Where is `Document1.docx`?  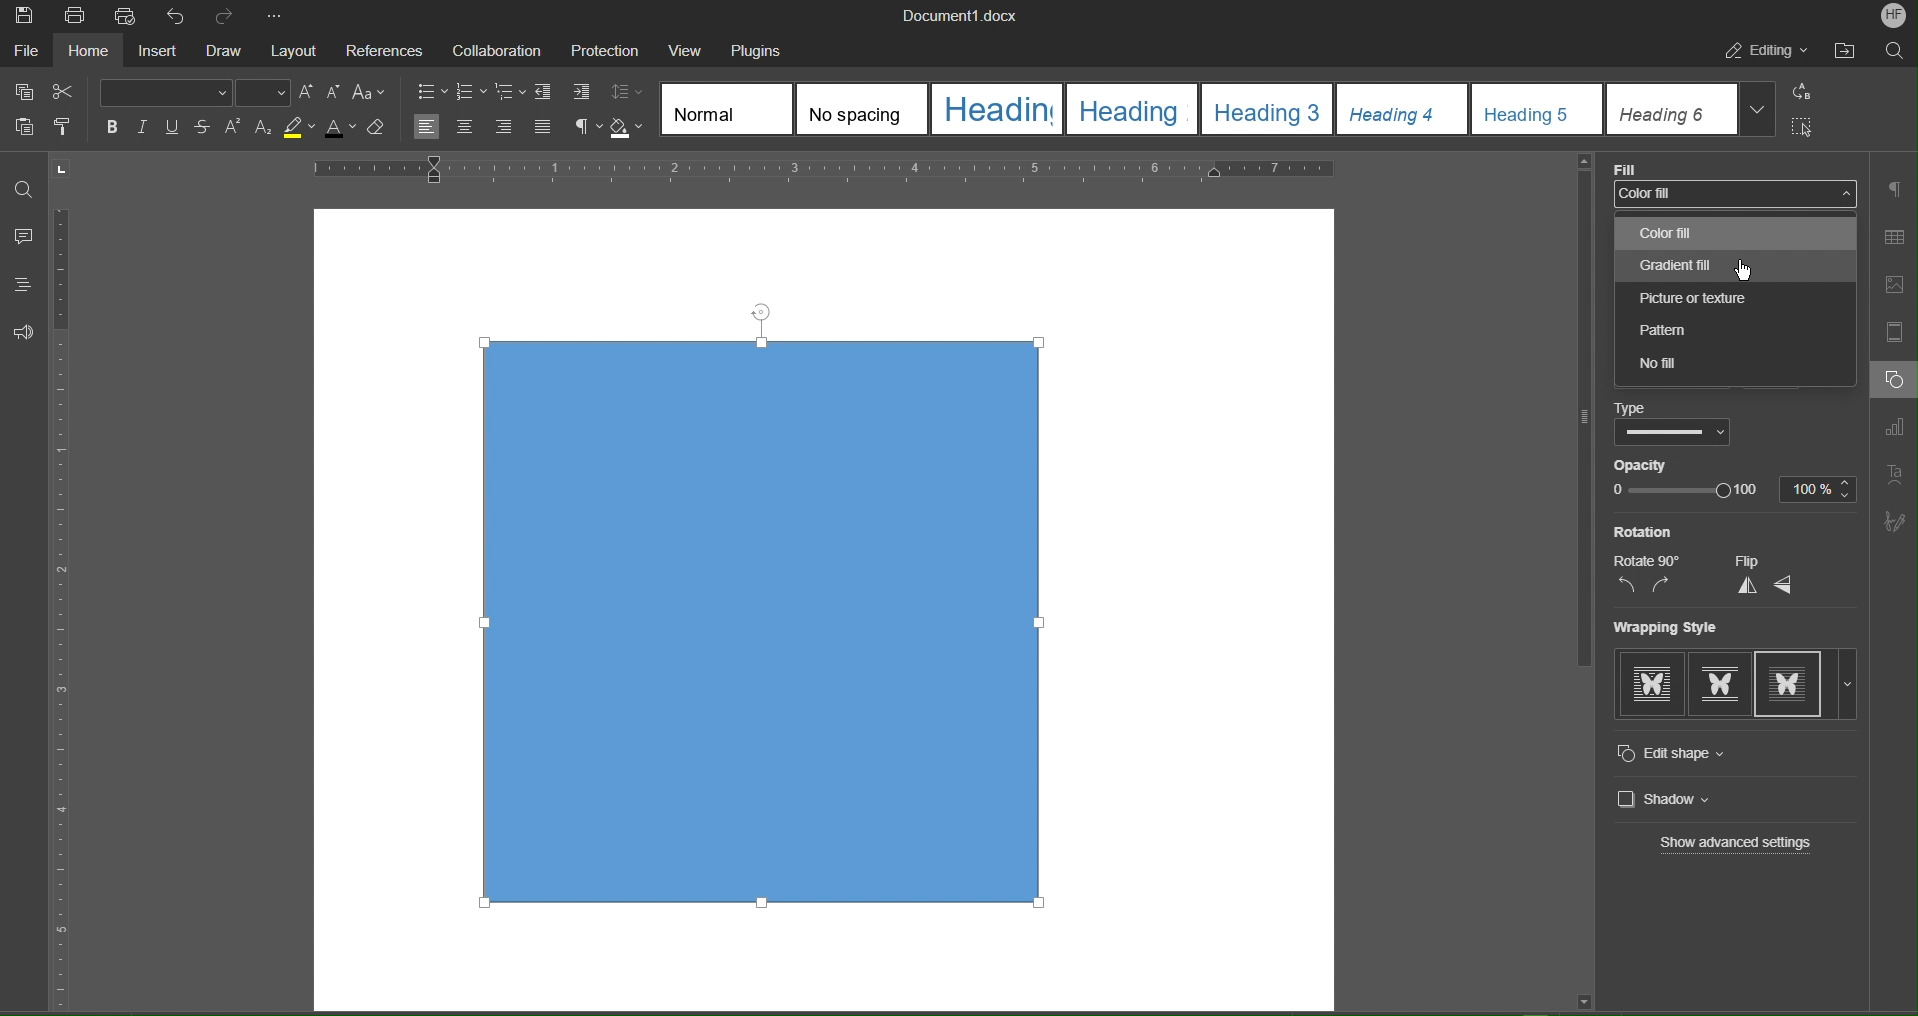 Document1.docx is located at coordinates (973, 16).